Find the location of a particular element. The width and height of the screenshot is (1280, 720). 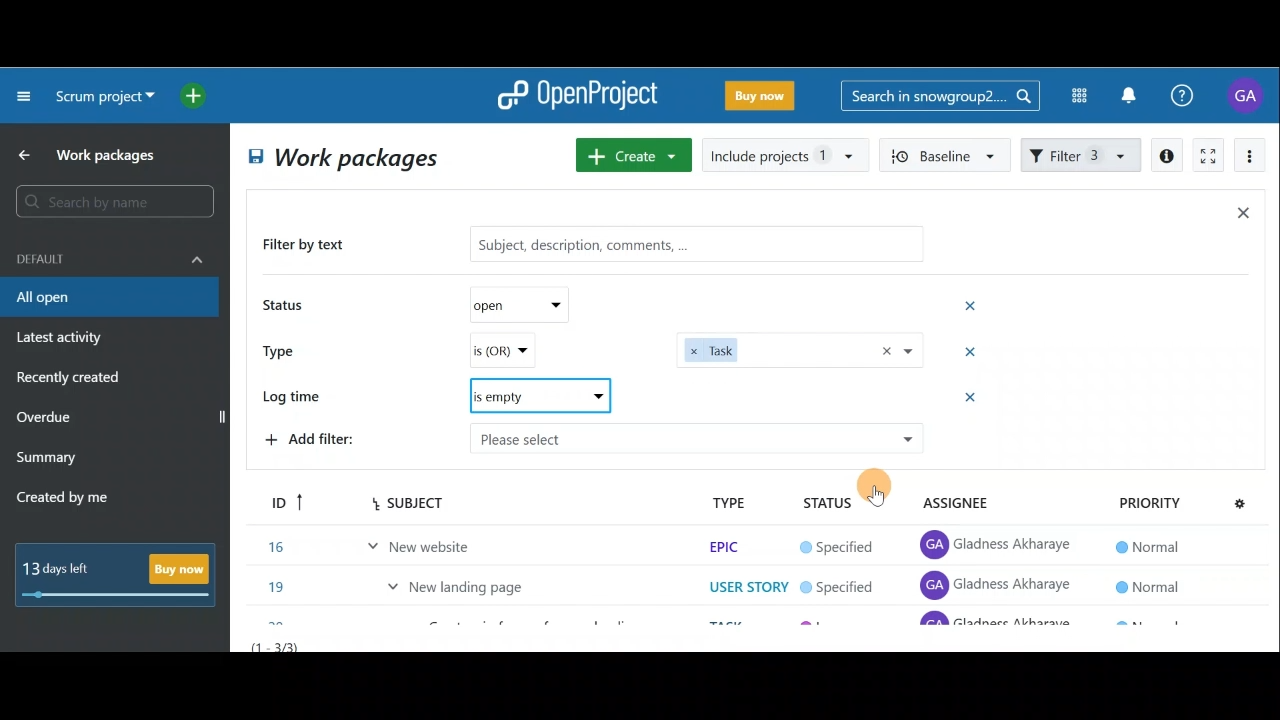

Item 15 is located at coordinates (465, 536).